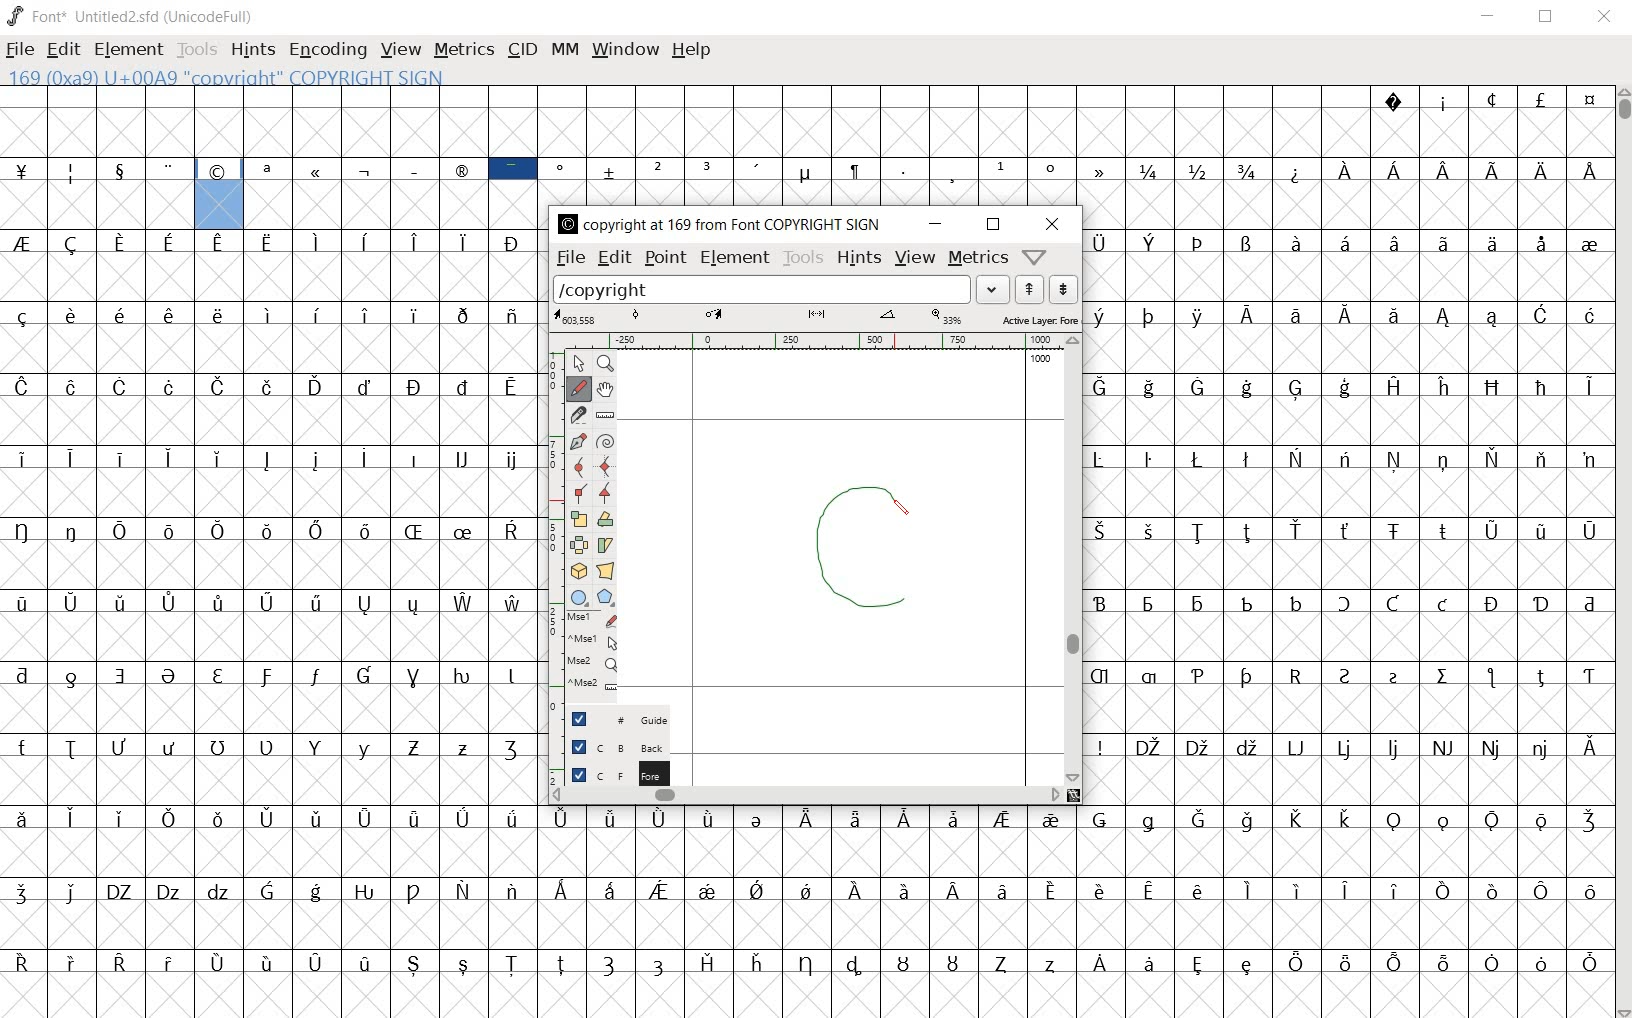  What do you see at coordinates (199, 52) in the screenshot?
I see `tools` at bounding box center [199, 52].